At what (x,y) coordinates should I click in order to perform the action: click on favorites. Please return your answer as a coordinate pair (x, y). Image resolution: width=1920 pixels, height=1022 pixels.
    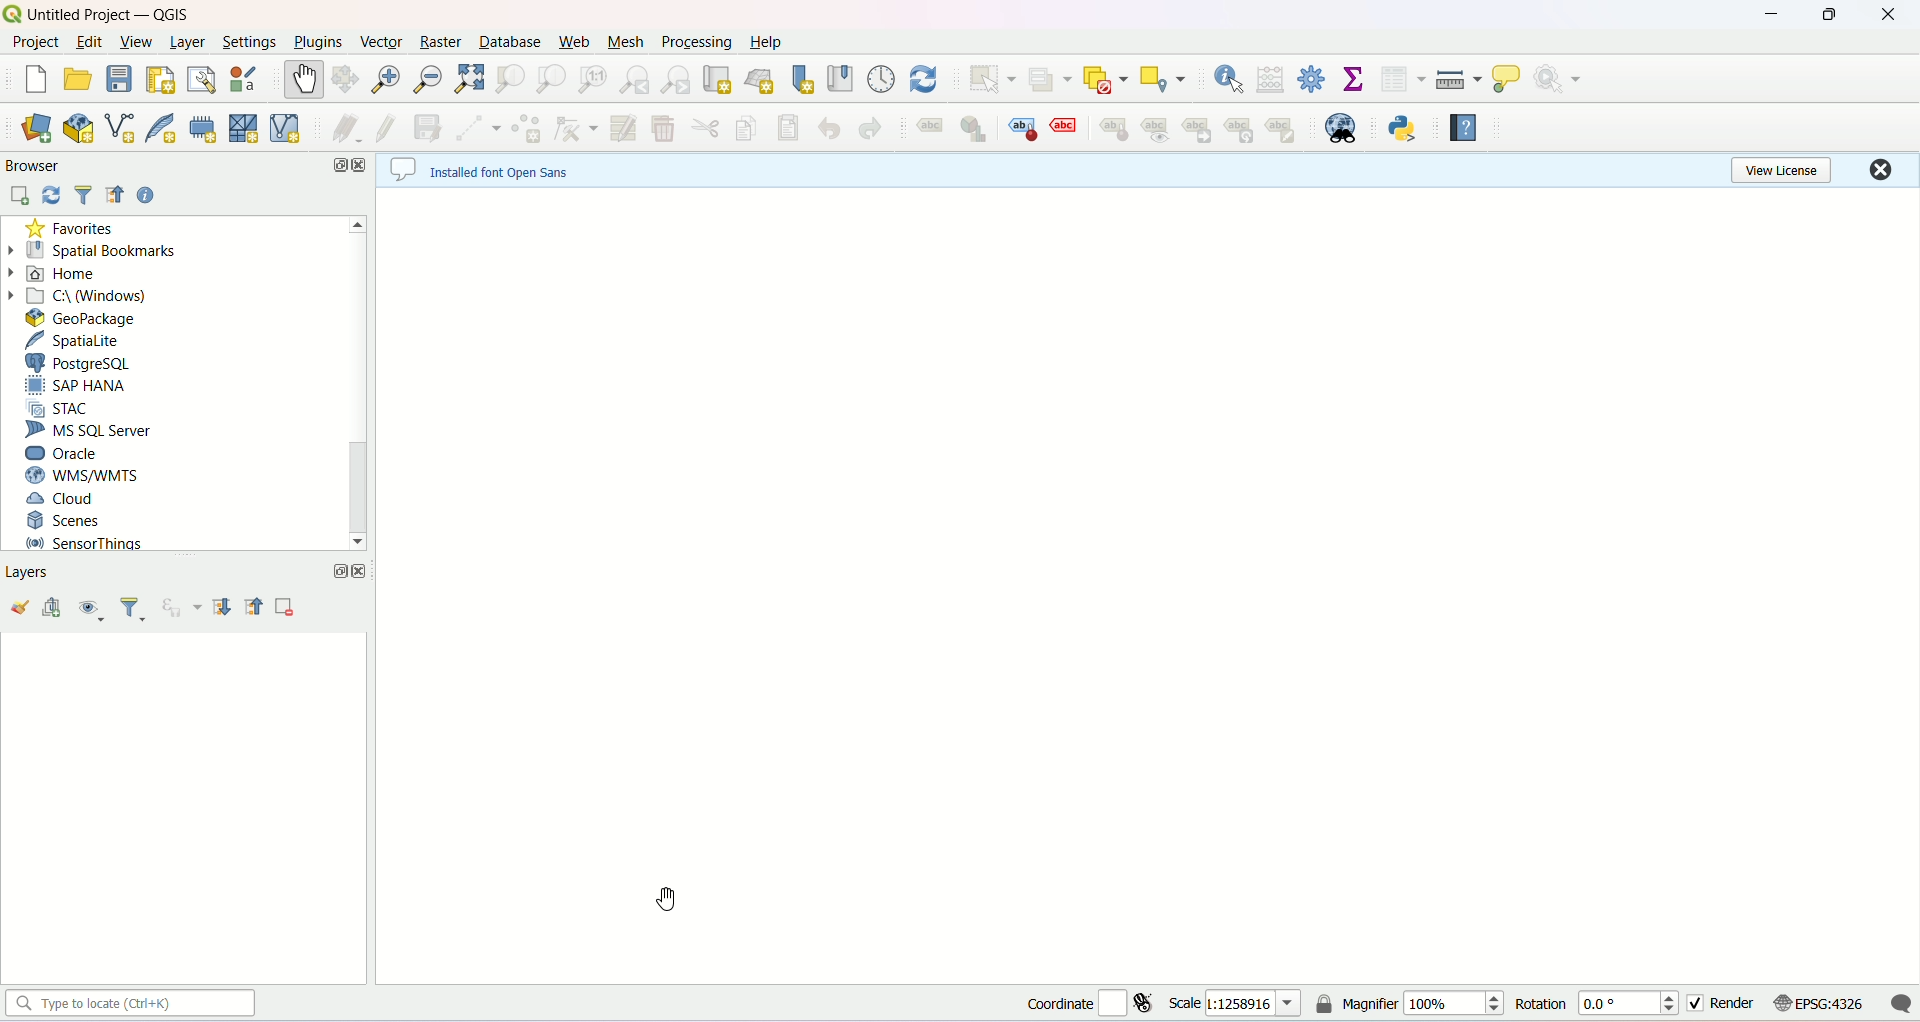
    Looking at the image, I should click on (66, 227).